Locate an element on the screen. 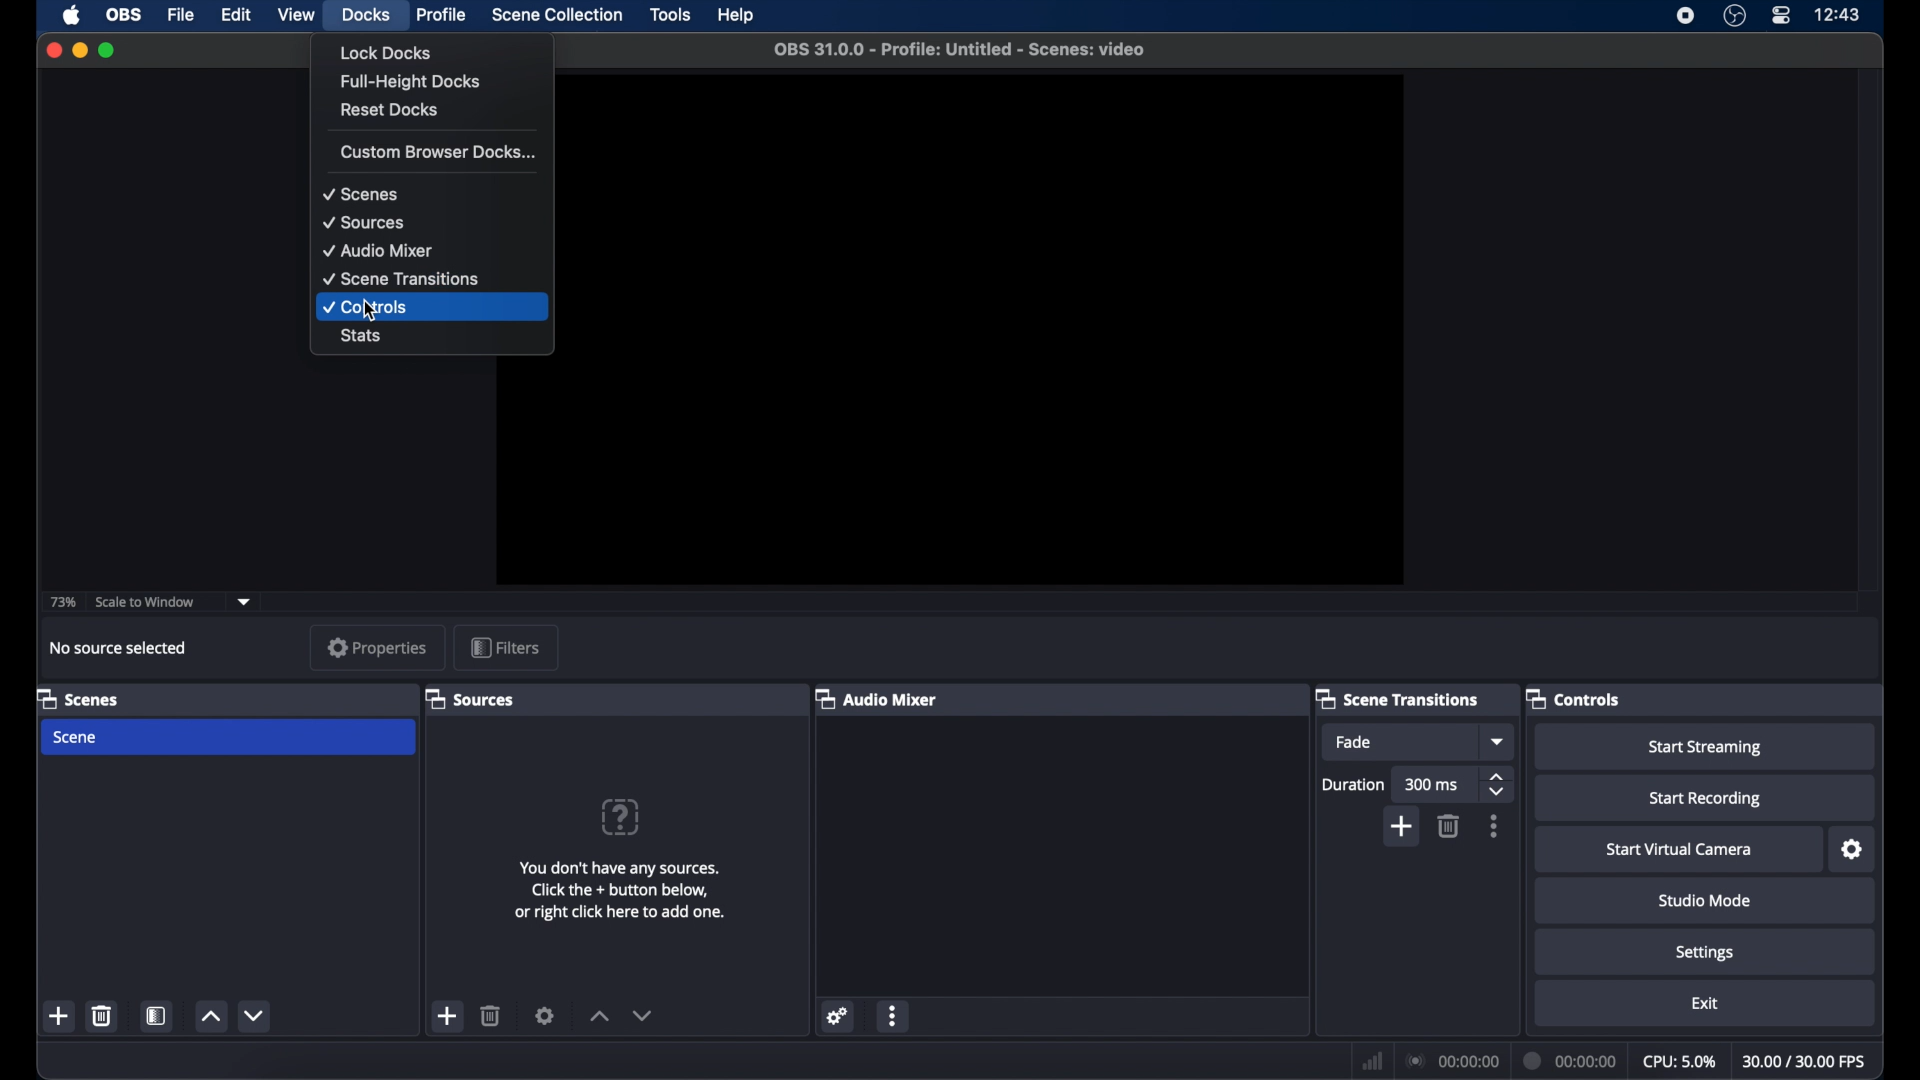 The image size is (1920, 1080). minimize is located at coordinates (79, 50).